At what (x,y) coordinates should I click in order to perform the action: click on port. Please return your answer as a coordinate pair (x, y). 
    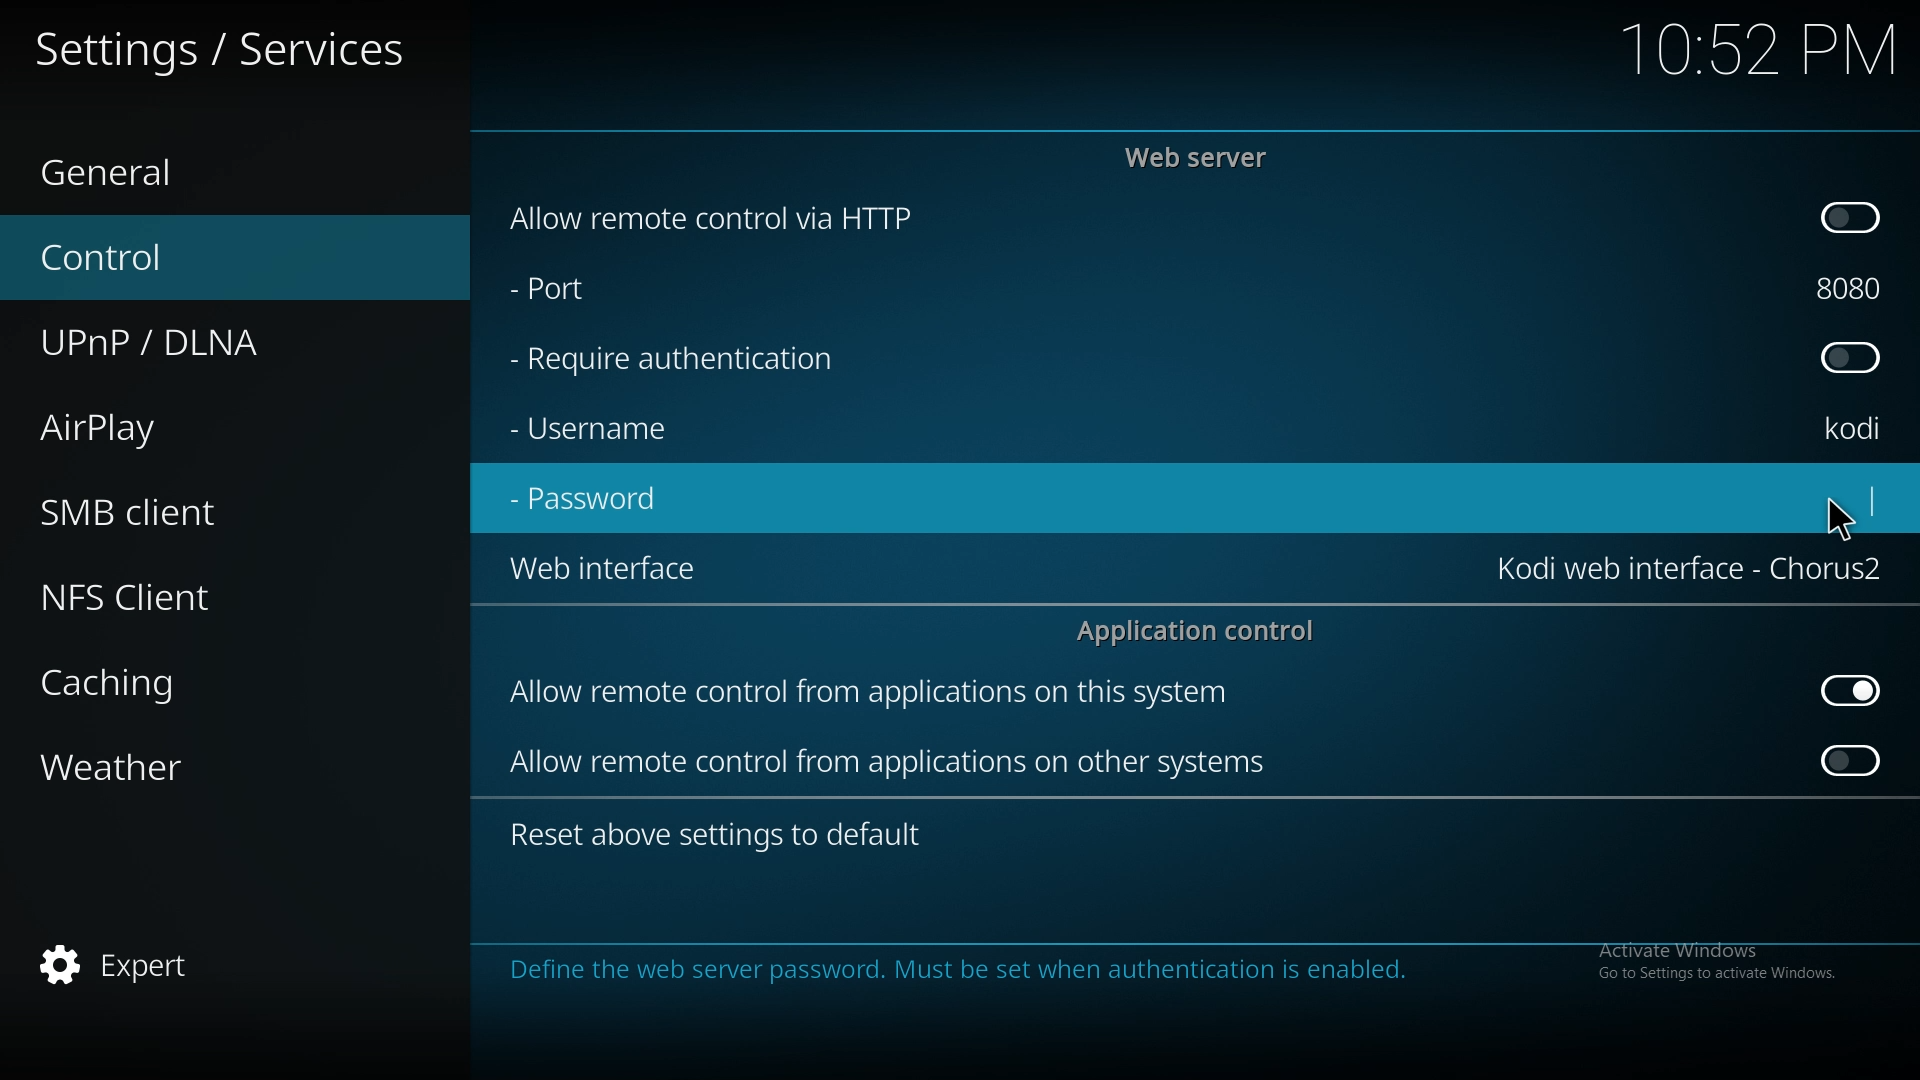
    Looking at the image, I should click on (597, 292).